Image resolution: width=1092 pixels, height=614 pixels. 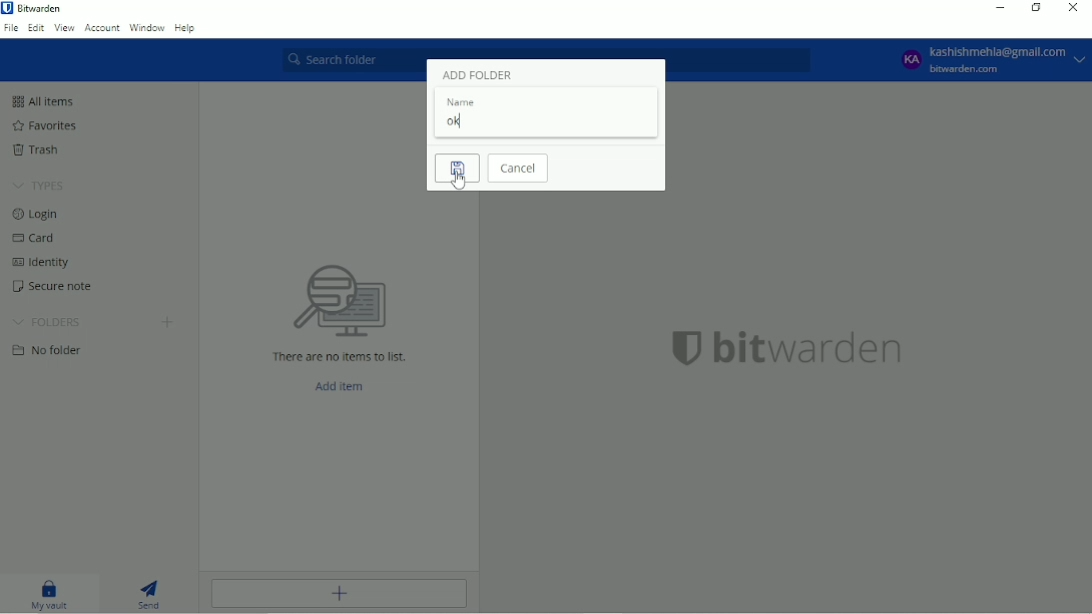 What do you see at coordinates (41, 186) in the screenshot?
I see `Types` at bounding box center [41, 186].